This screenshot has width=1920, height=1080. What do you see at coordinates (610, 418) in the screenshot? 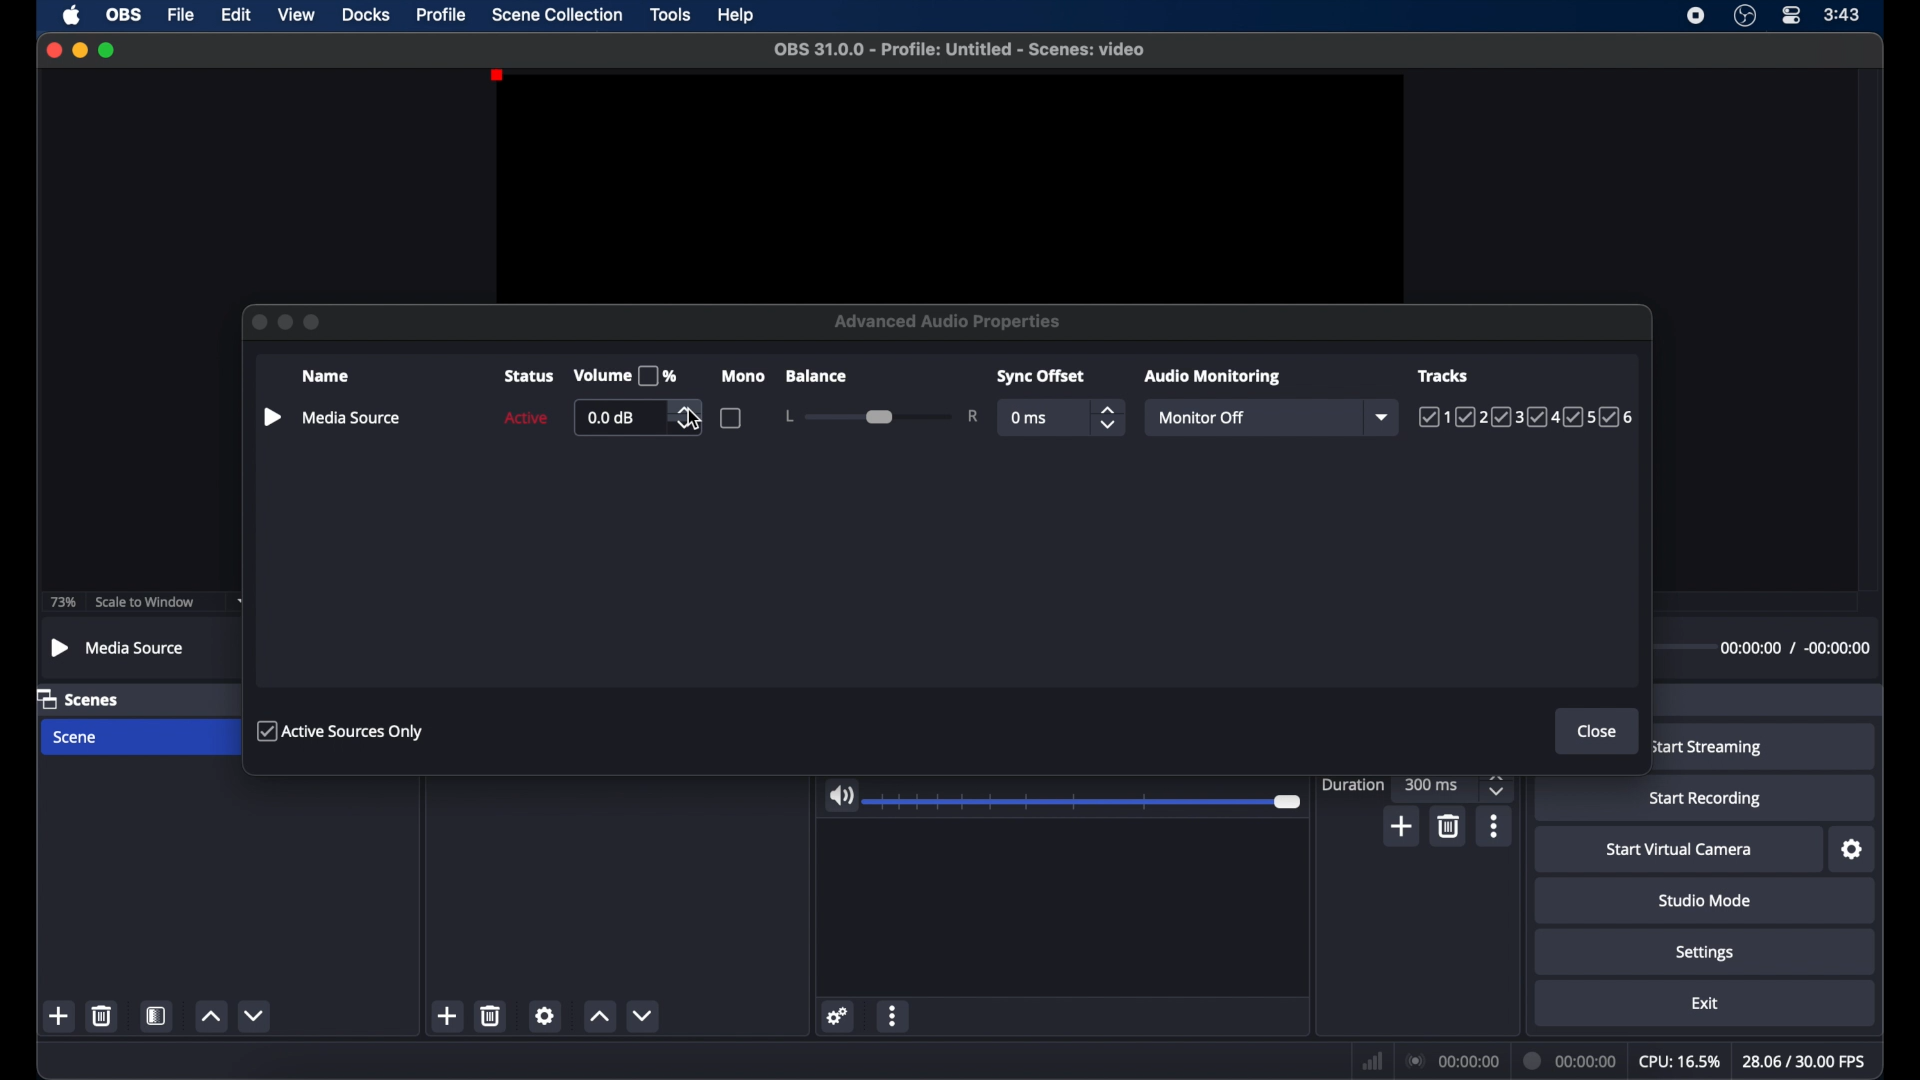
I see `0.0 db` at bounding box center [610, 418].